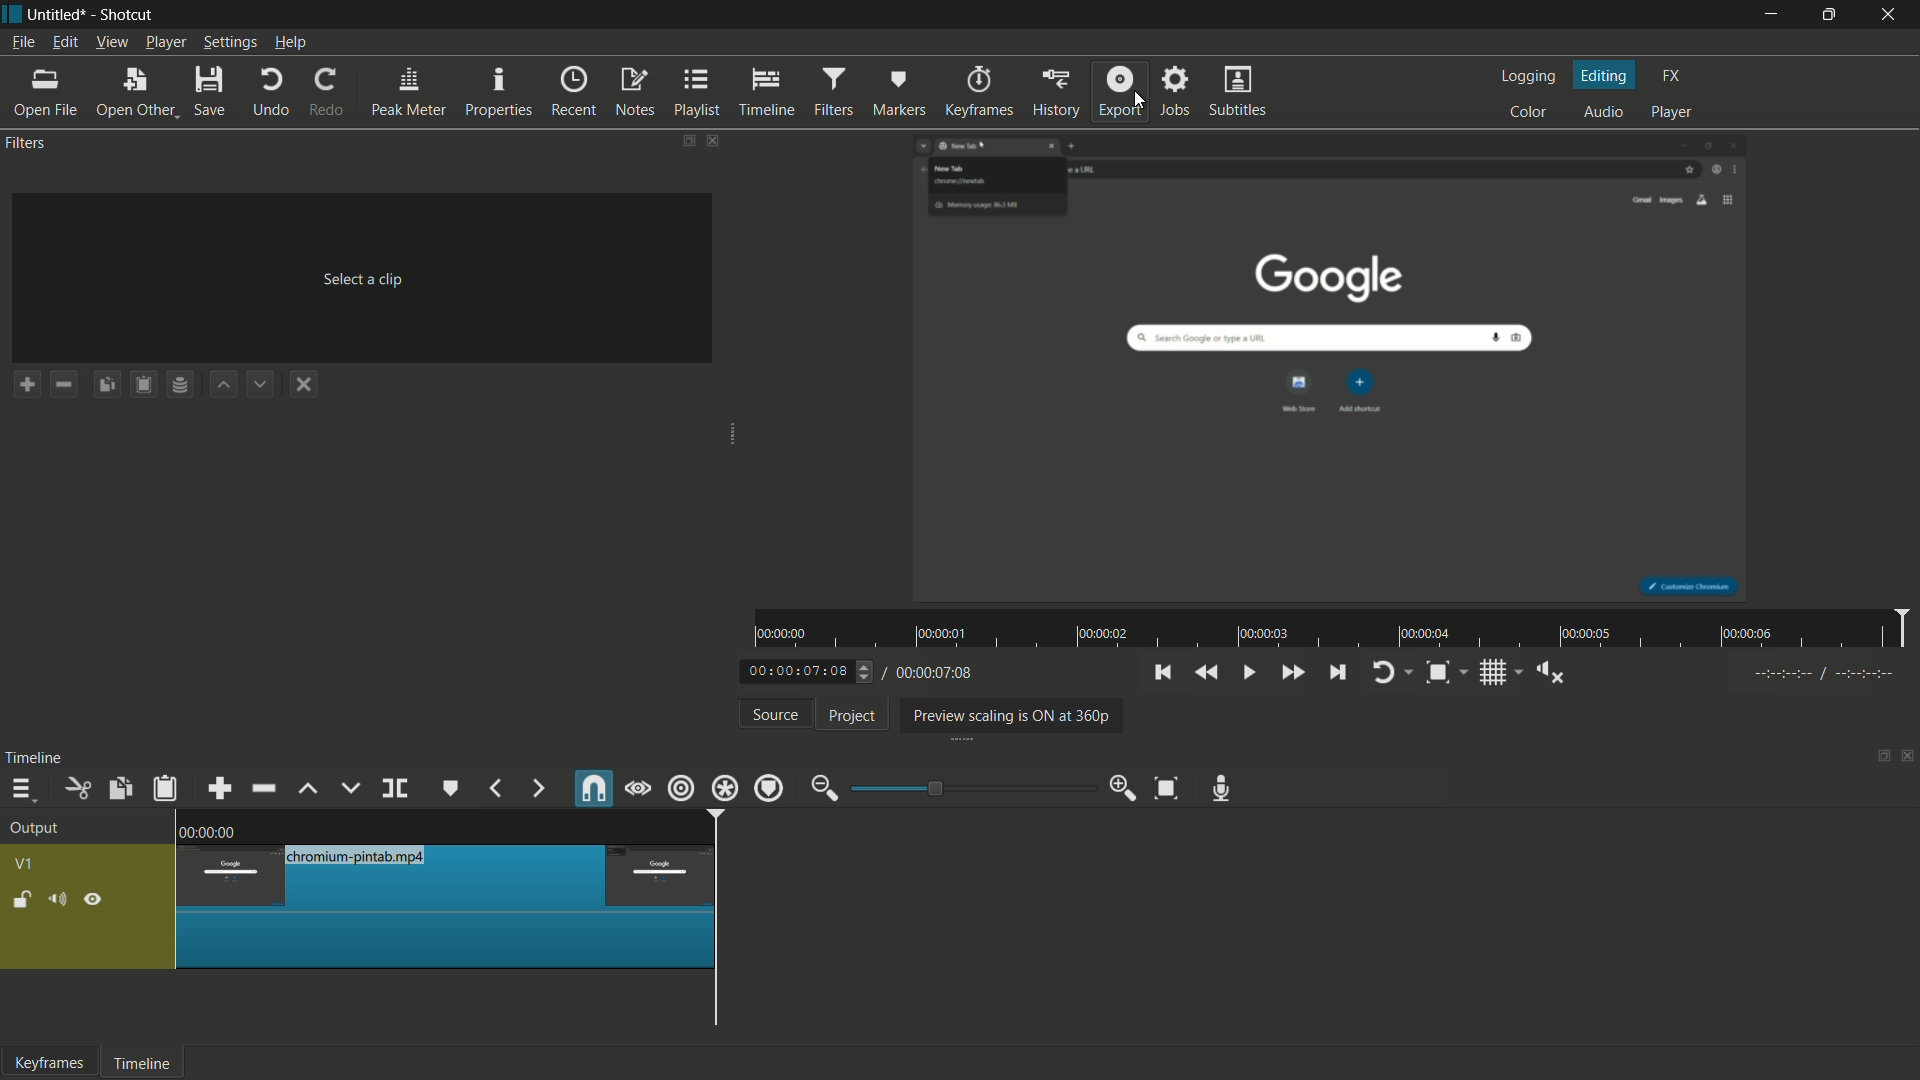  Describe the element at coordinates (350, 788) in the screenshot. I see `overwrite` at that location.